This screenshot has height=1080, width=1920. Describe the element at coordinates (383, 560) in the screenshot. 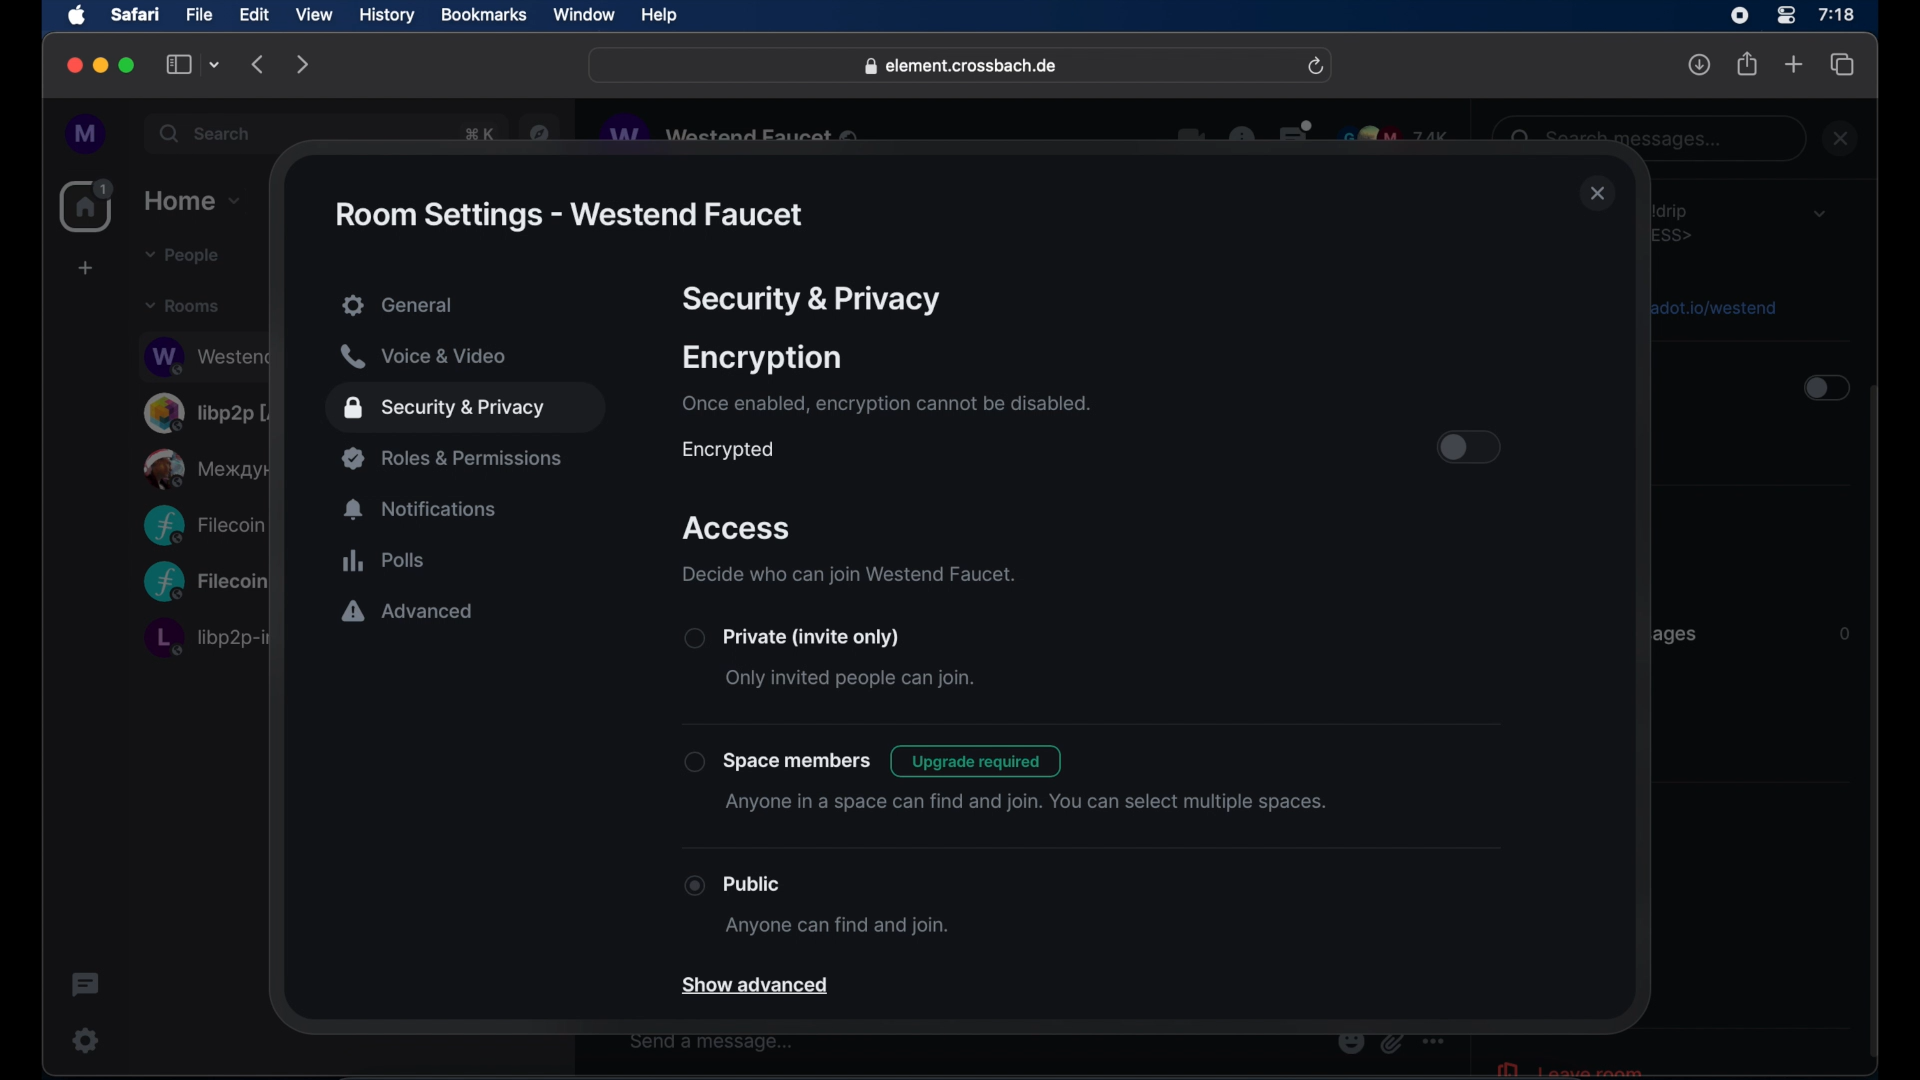

I see `polls` at that location.